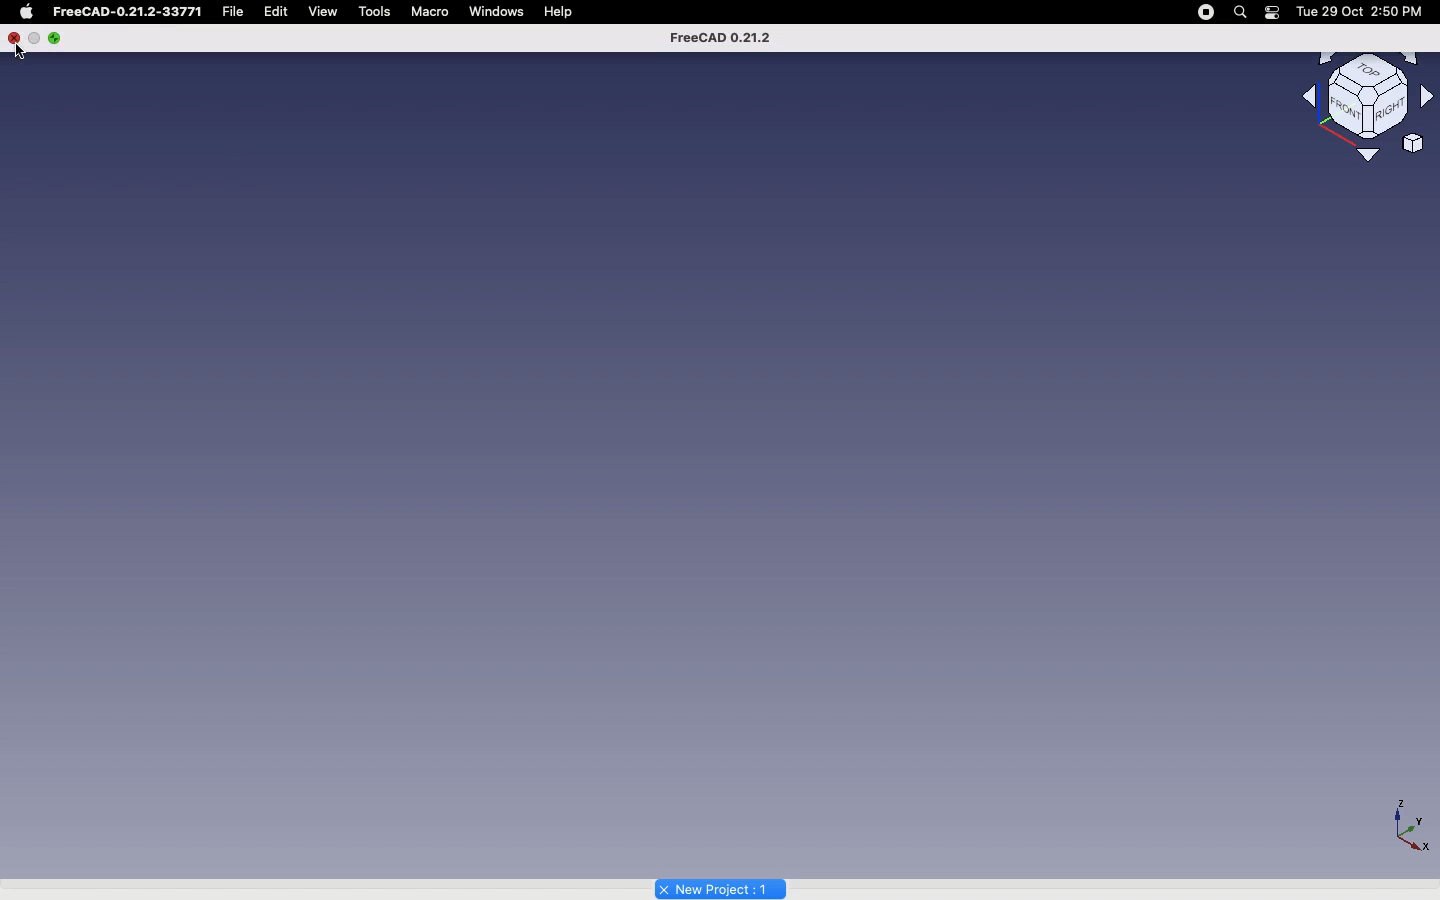  What do you see at coordinates (57, 39) in the screenshot?
I see `Minimize` at bounding box center [57, 39].